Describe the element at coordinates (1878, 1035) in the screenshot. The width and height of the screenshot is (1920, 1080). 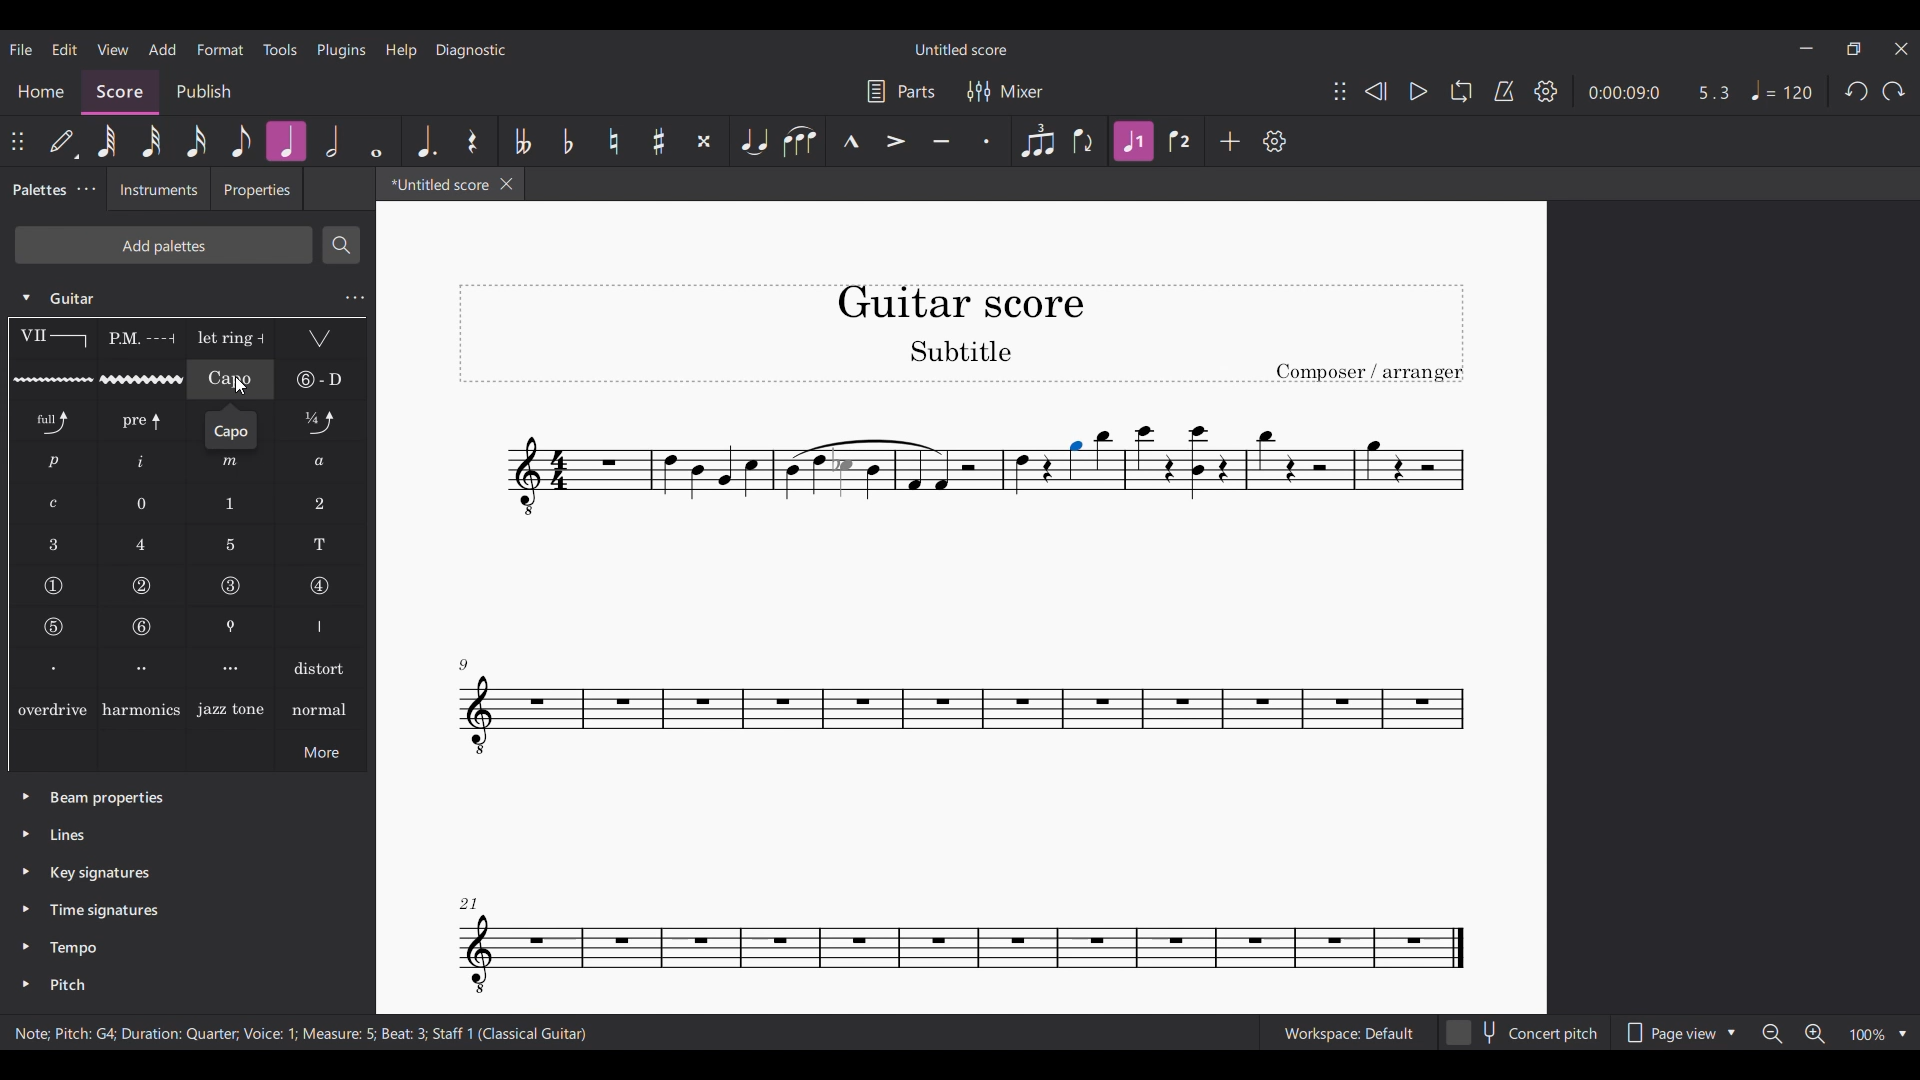
I see `Zoom options` at that location.